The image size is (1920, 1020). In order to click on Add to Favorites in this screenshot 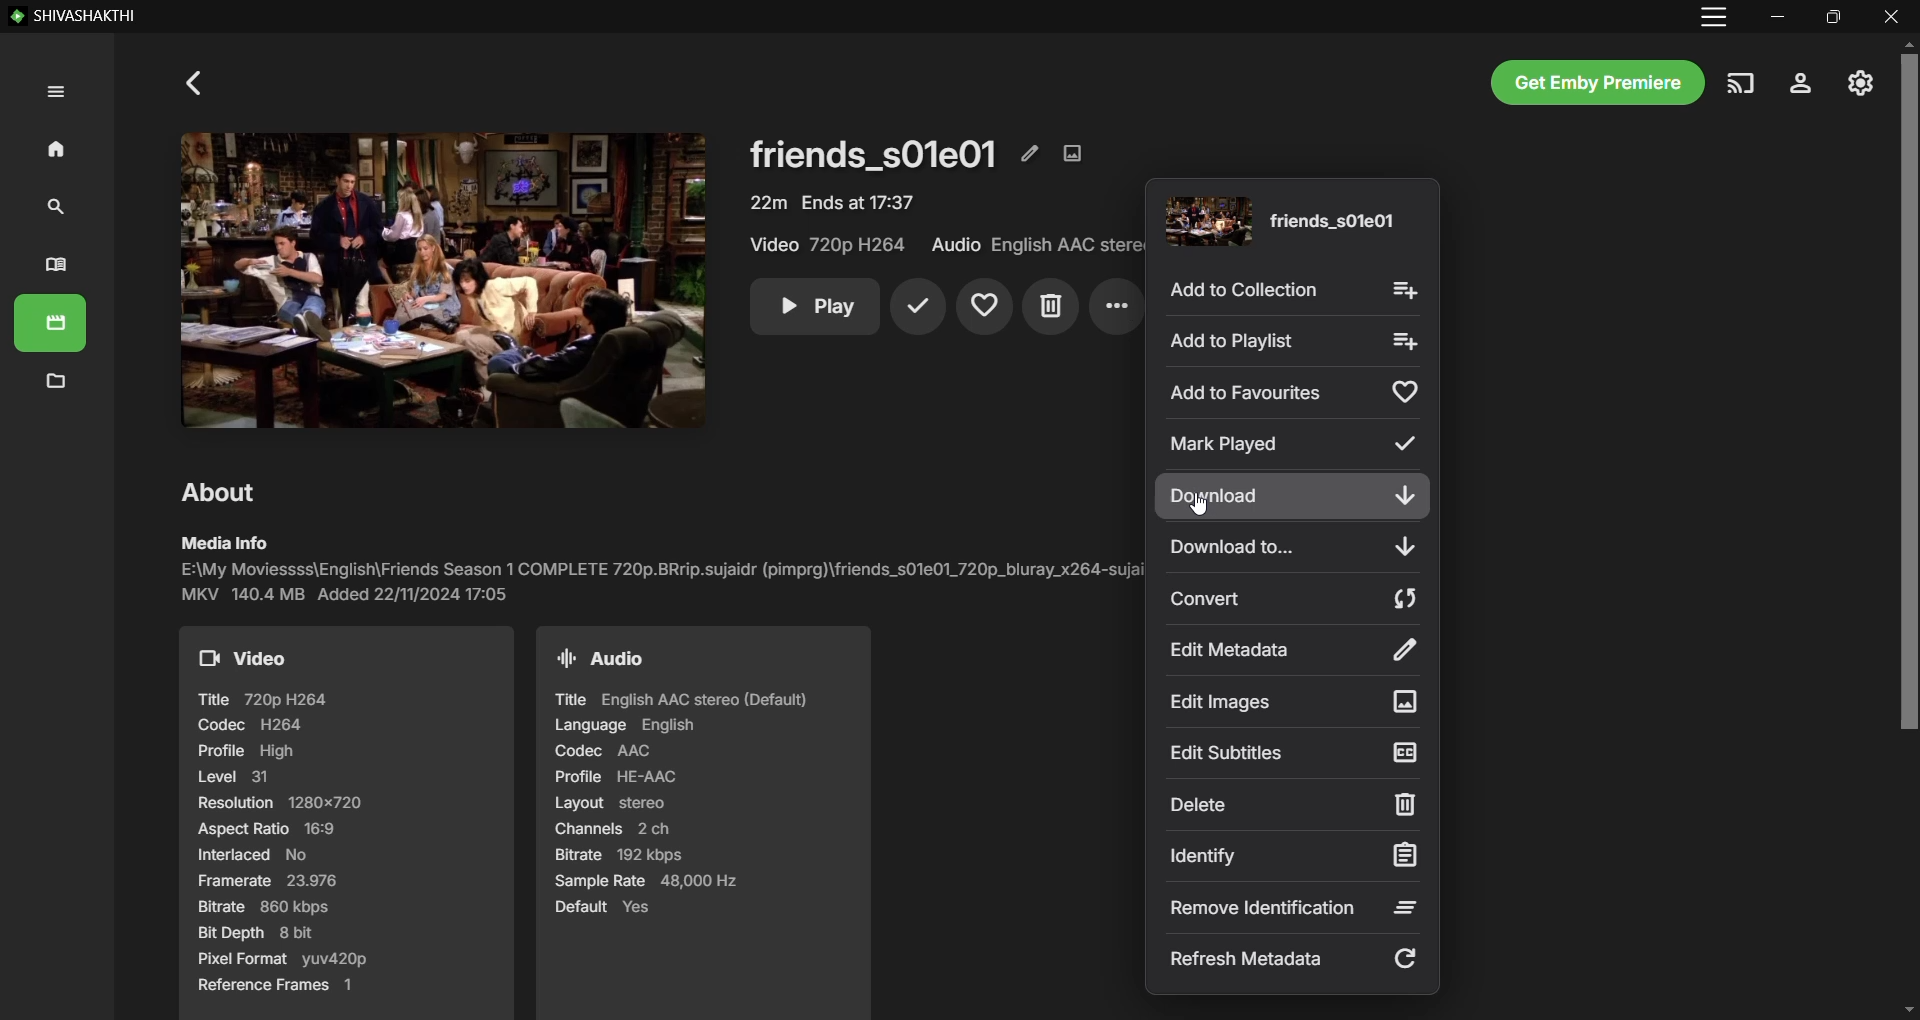, I will do `click(1291, 393)`.